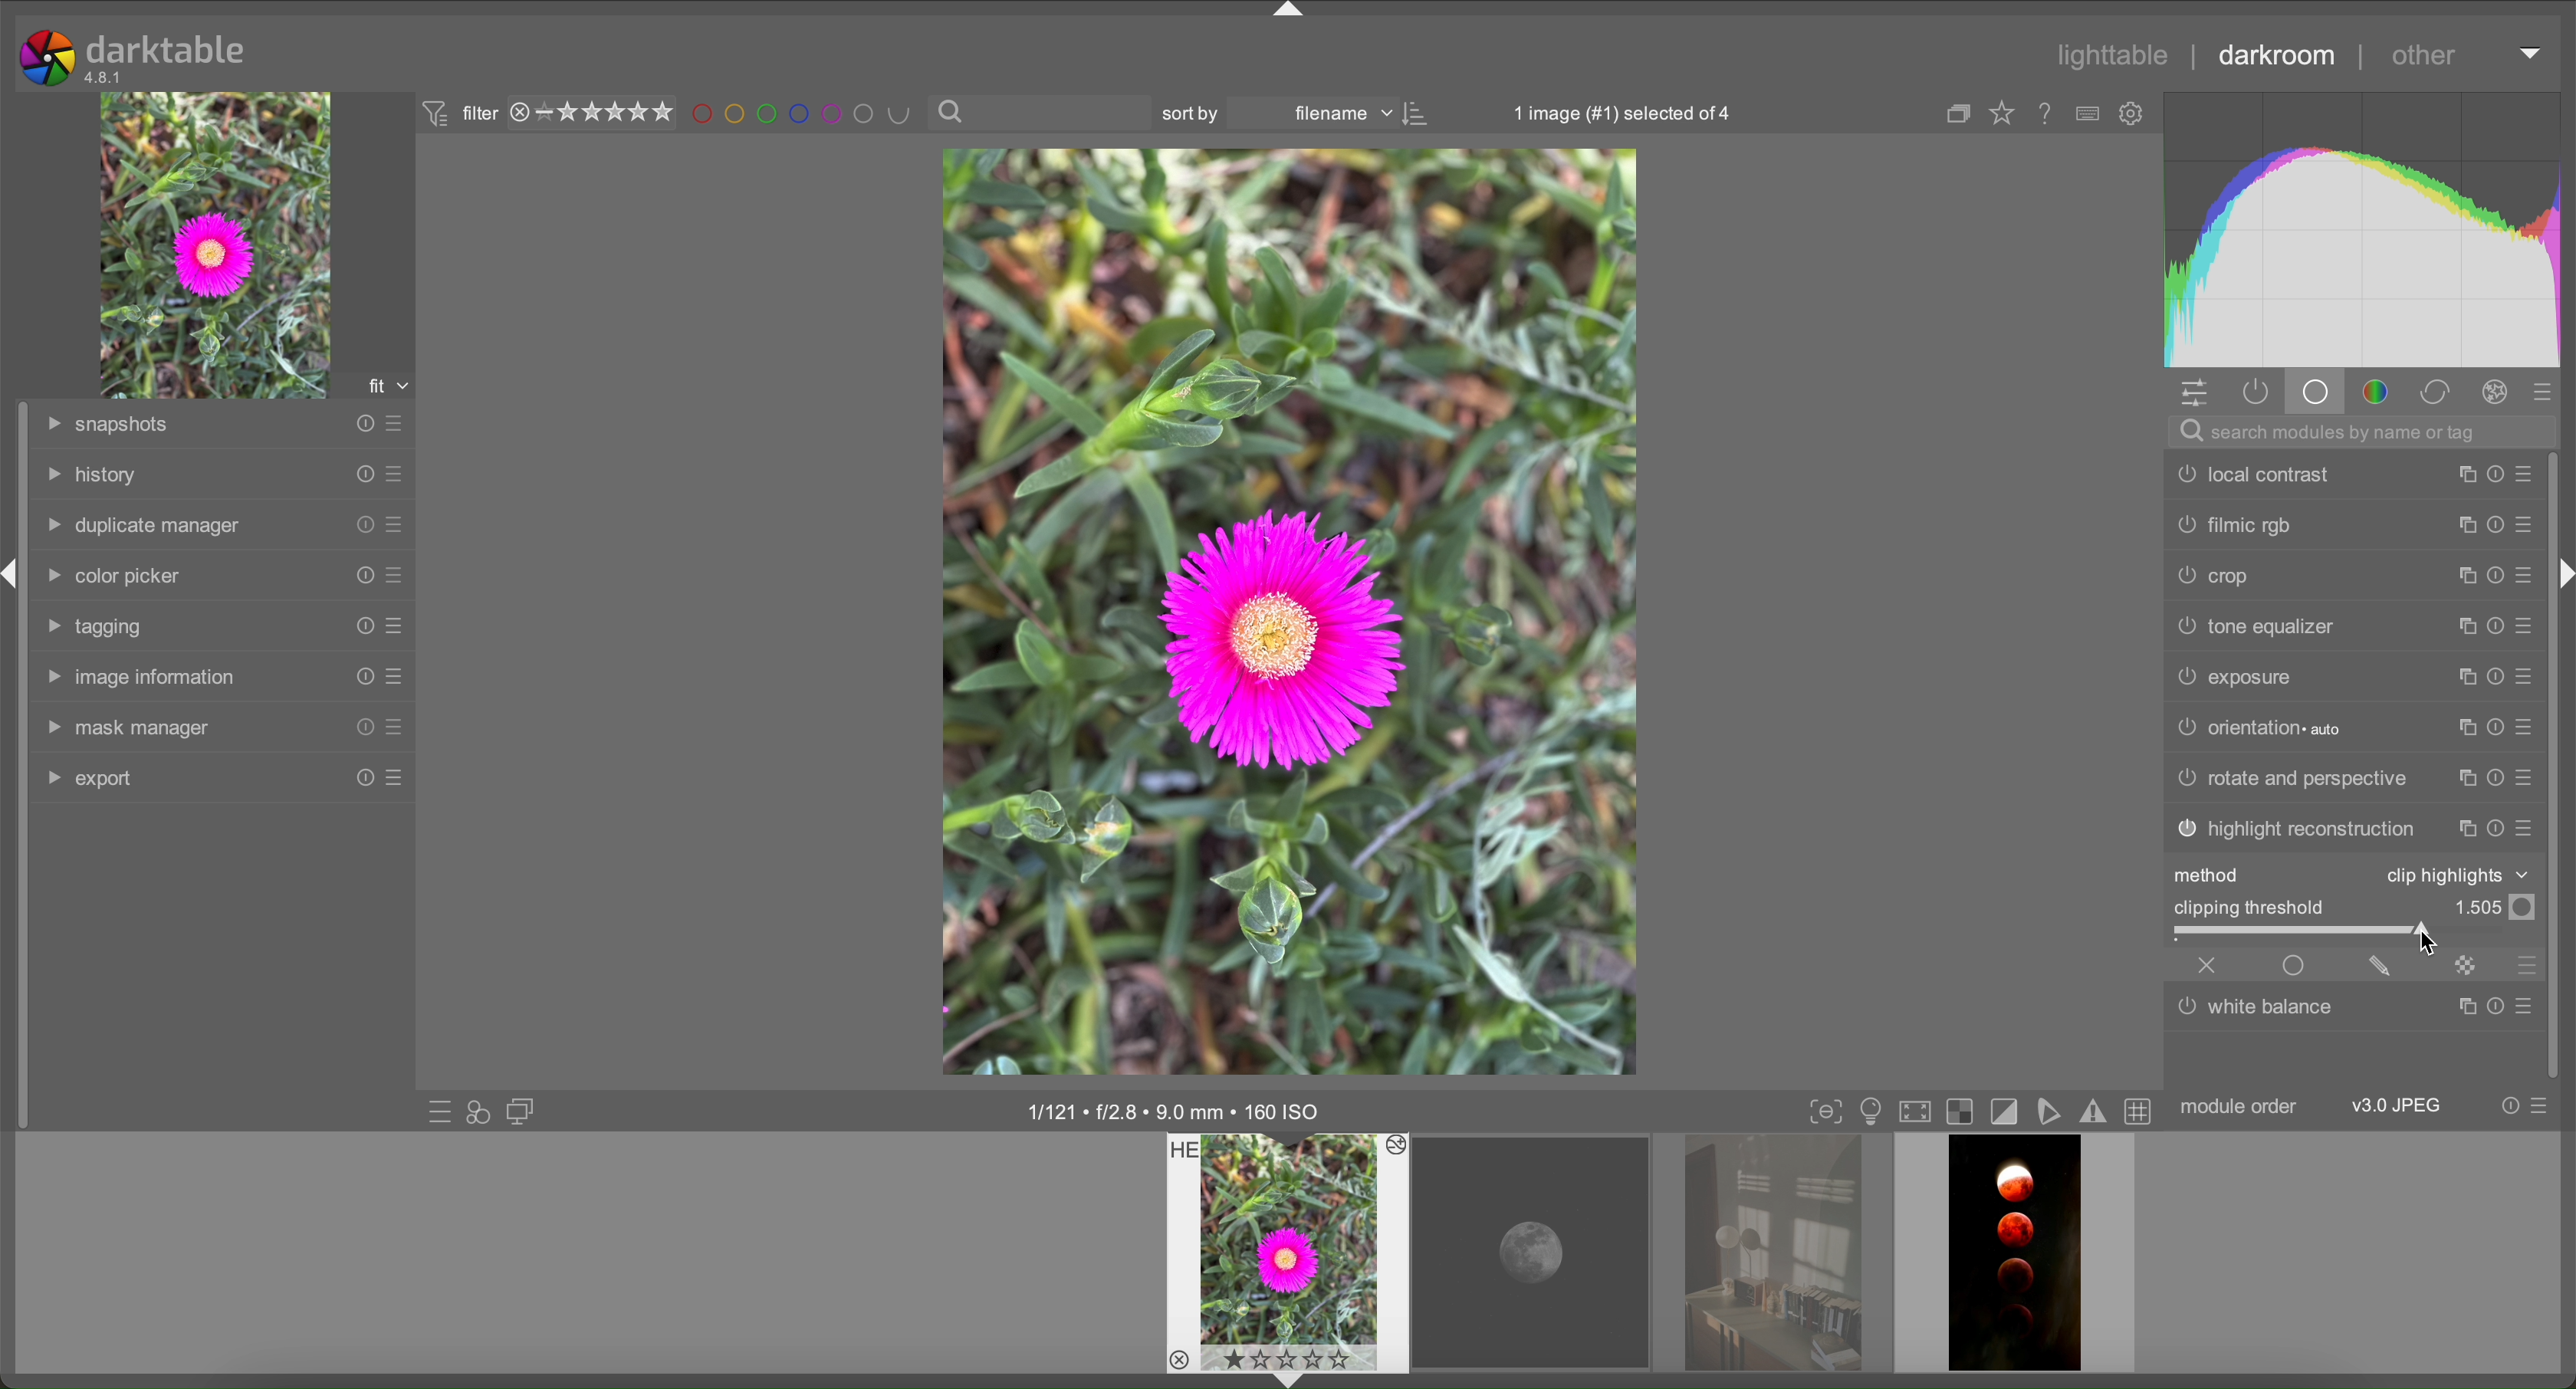 Image resolution: width=2576 pixels, height=1389 pixels. Describe the element at coordinates (395, 727) in the screenshot. I see `presets` at that location.